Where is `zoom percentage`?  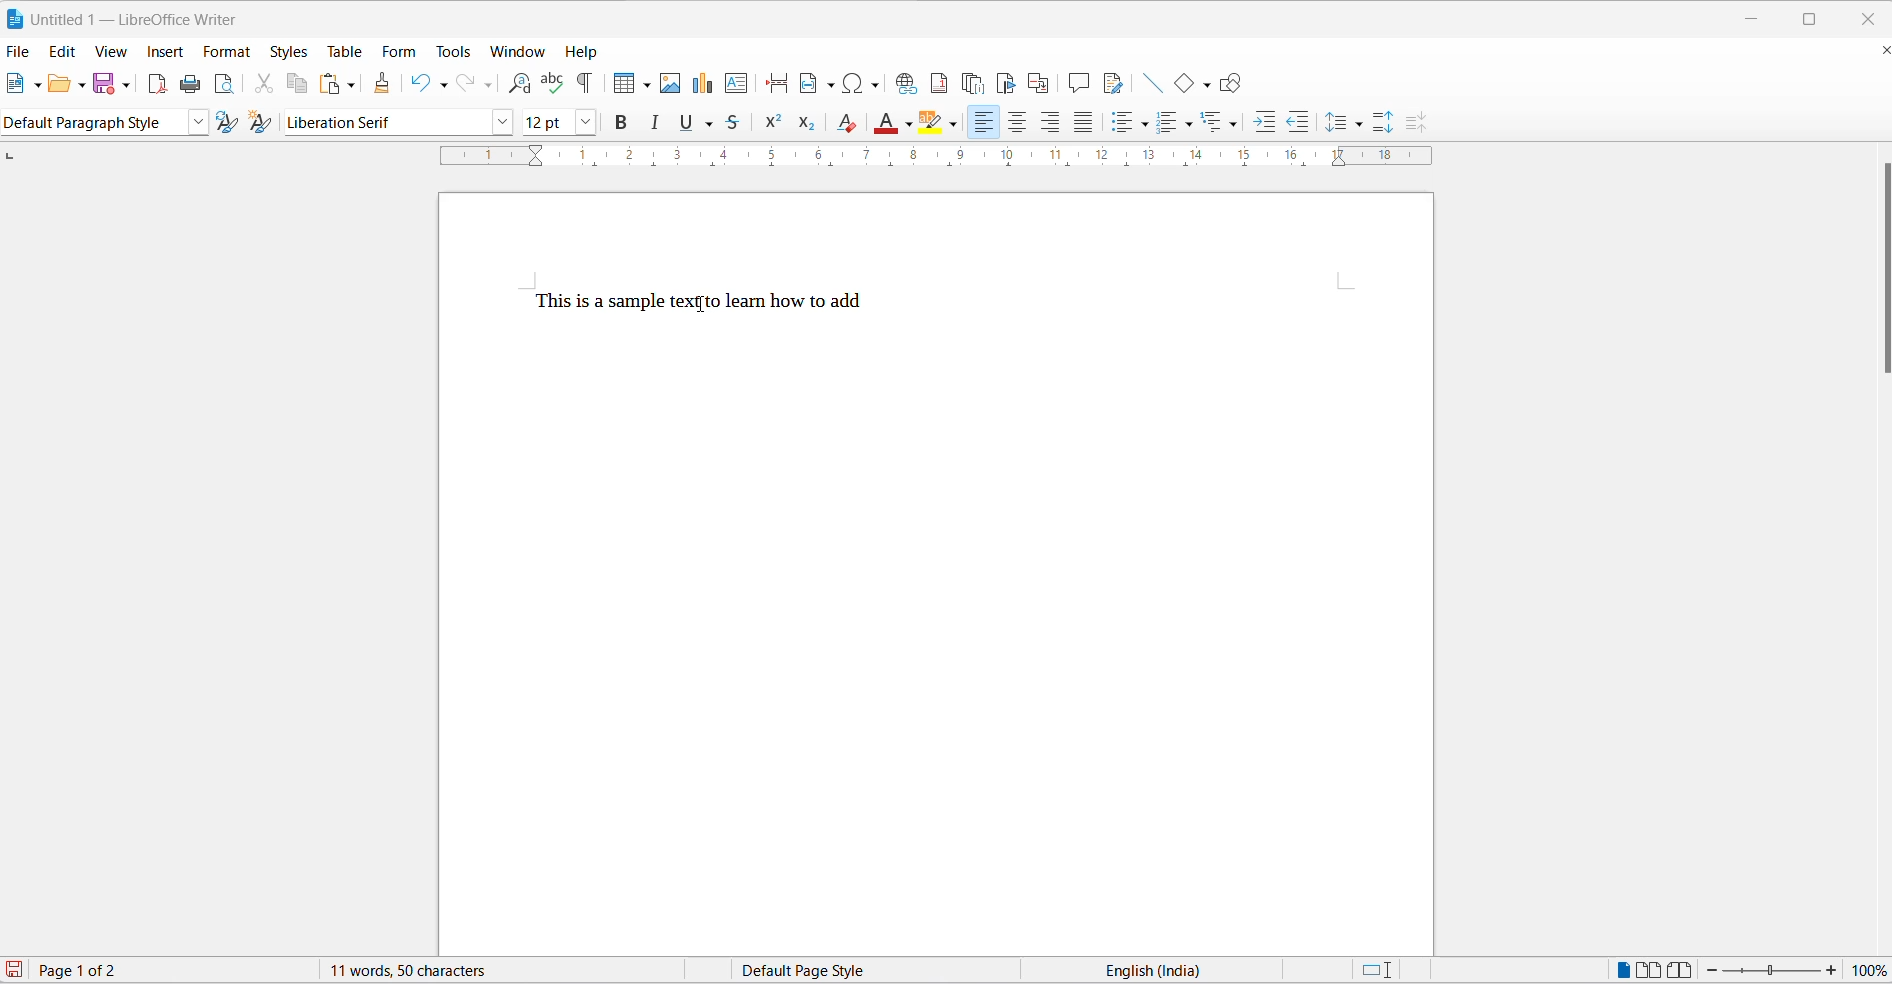
zoom percentage is located at coordinates (1872, 969).